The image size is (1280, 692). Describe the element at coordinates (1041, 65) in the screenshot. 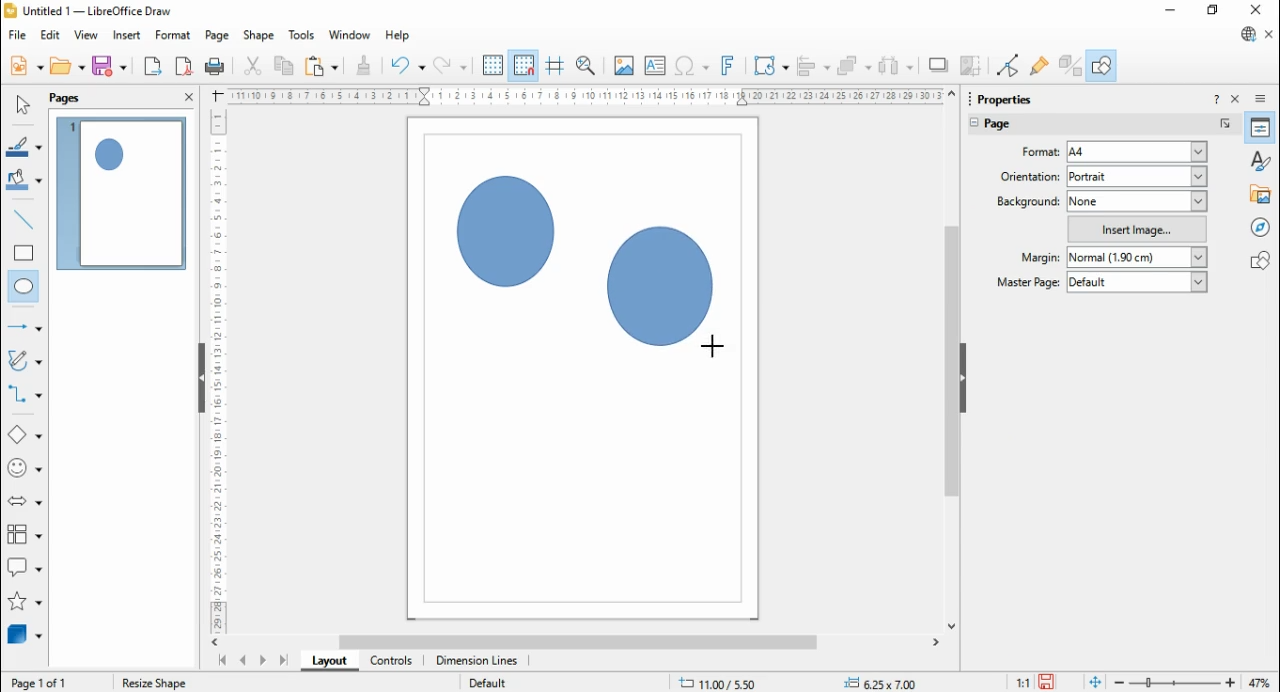

I see `show glue point functions` at that location.